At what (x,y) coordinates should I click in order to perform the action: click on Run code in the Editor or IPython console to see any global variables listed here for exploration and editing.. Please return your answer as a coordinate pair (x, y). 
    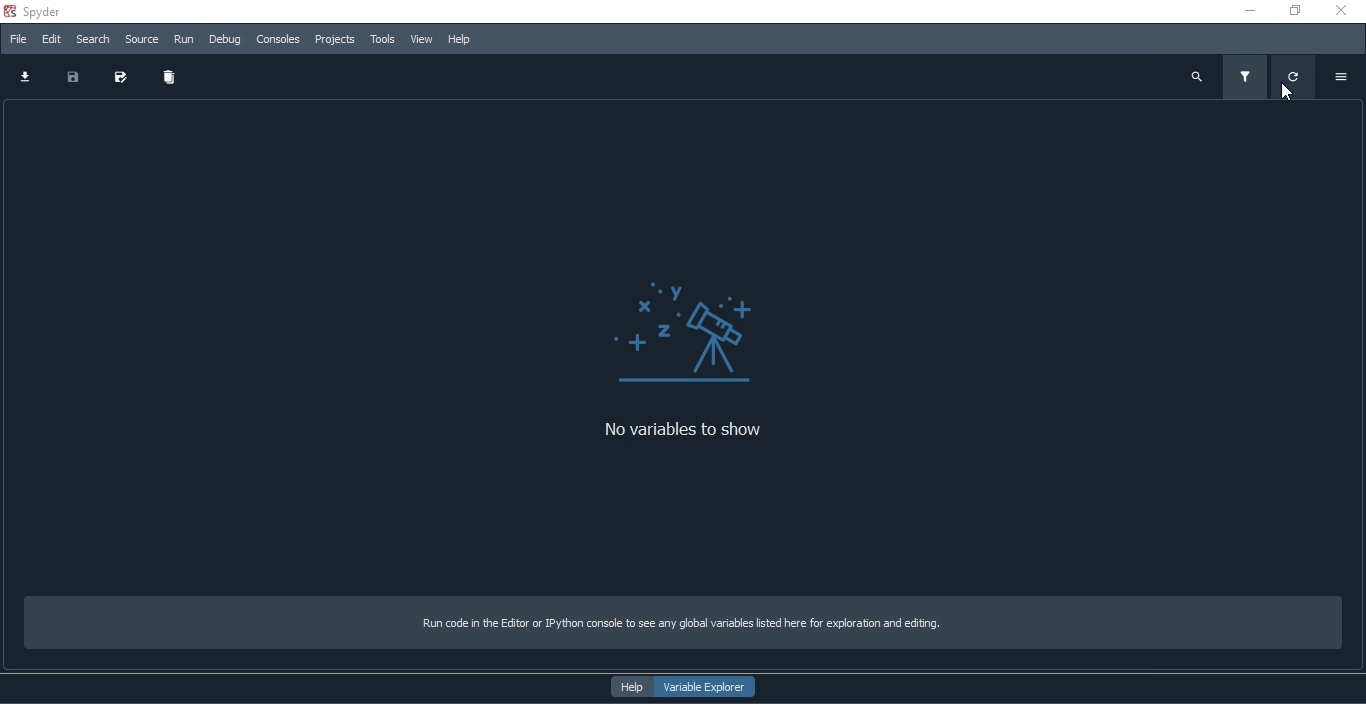
    Looking at the image, I should click on (685, 623).